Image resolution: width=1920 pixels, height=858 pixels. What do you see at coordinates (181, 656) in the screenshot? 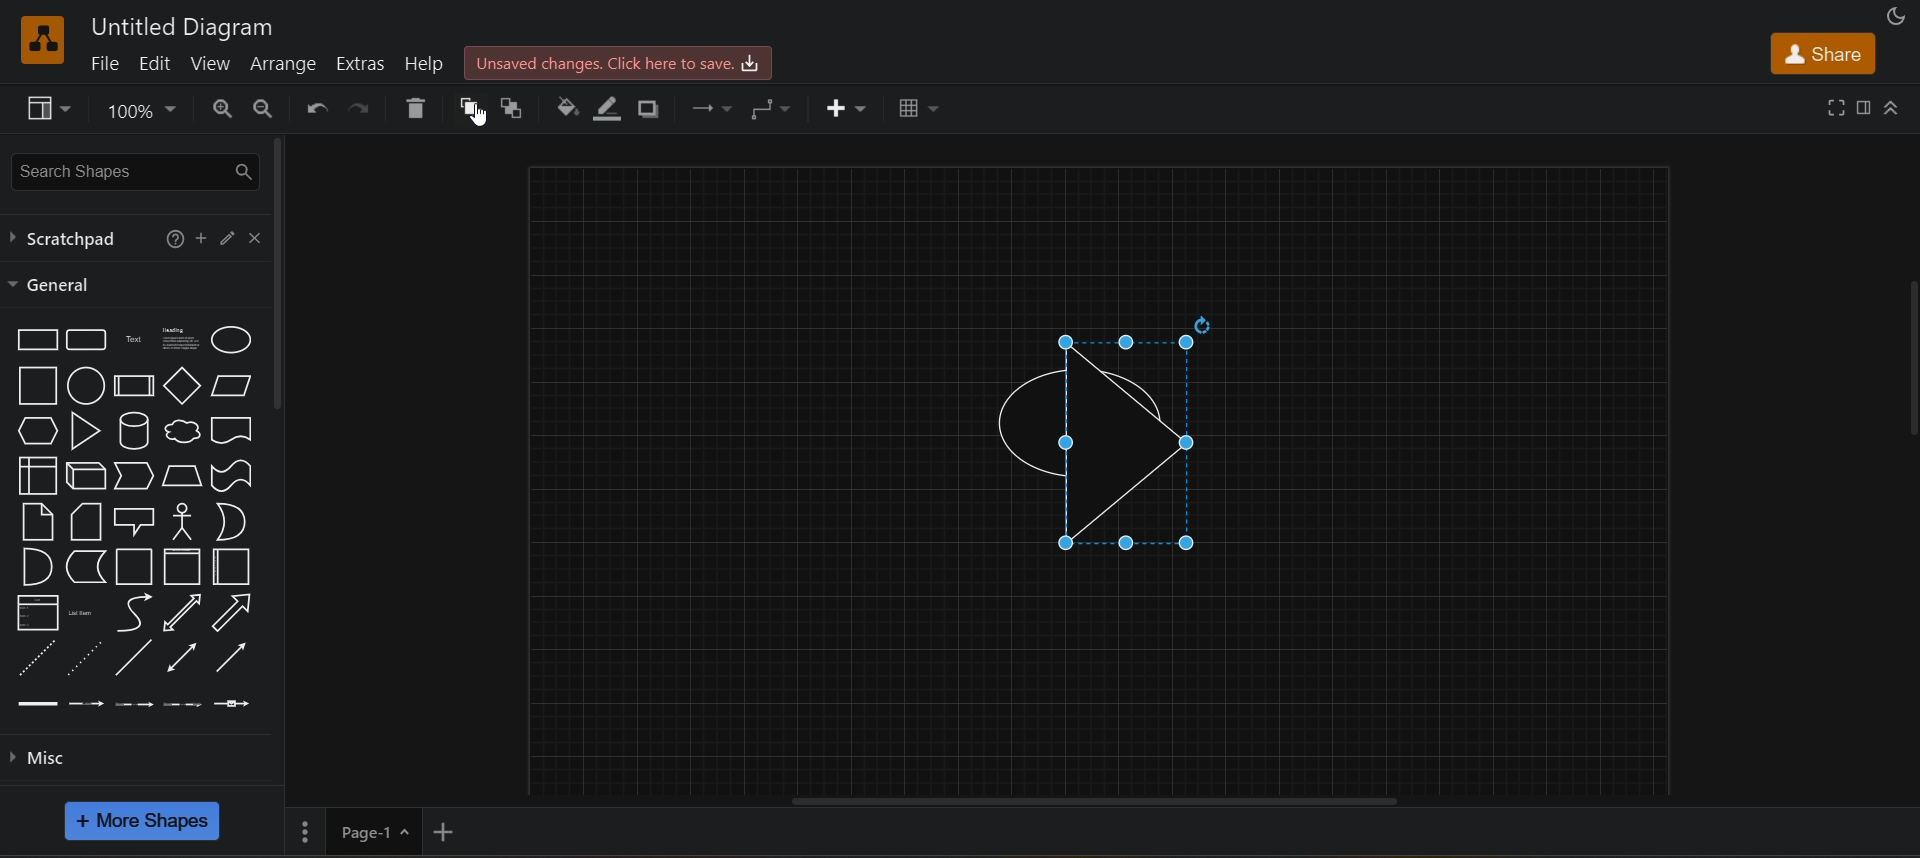
I see `bidirectional connector` at bounding box center [181, 656].